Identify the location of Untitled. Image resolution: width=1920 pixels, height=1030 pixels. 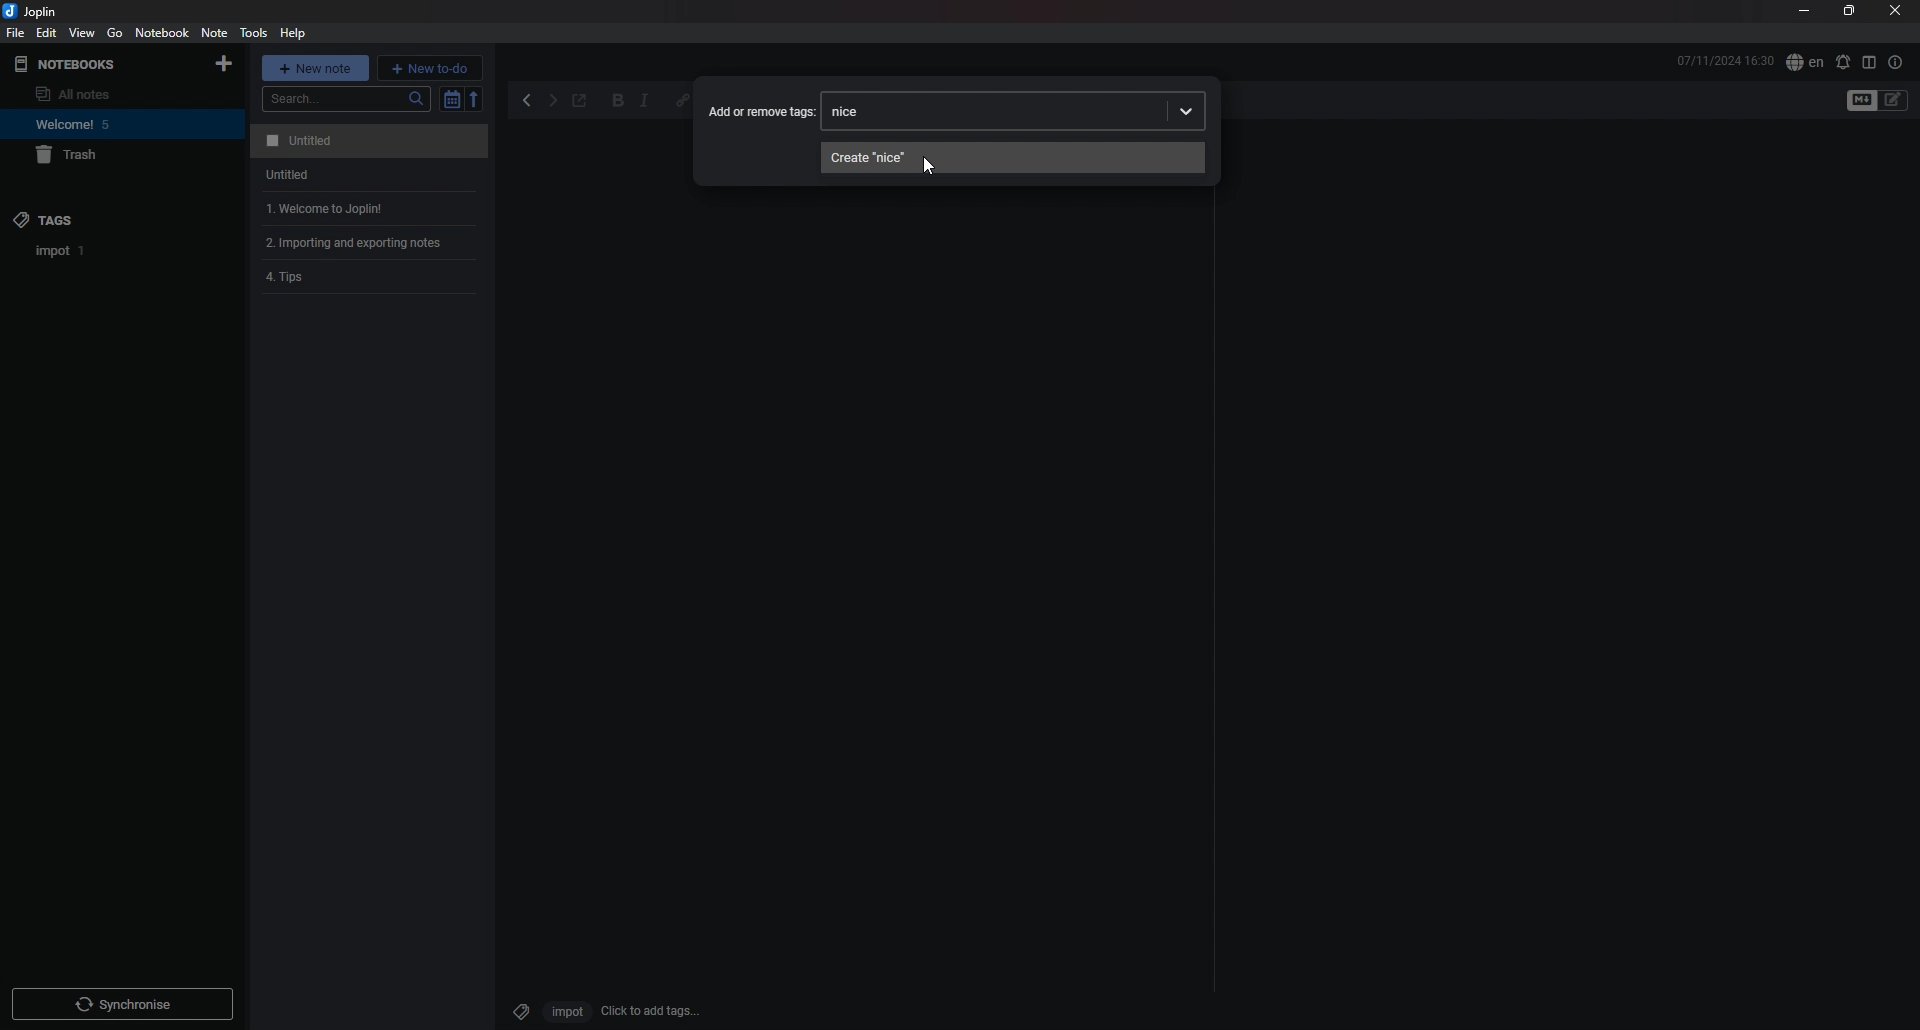
(366, 141).